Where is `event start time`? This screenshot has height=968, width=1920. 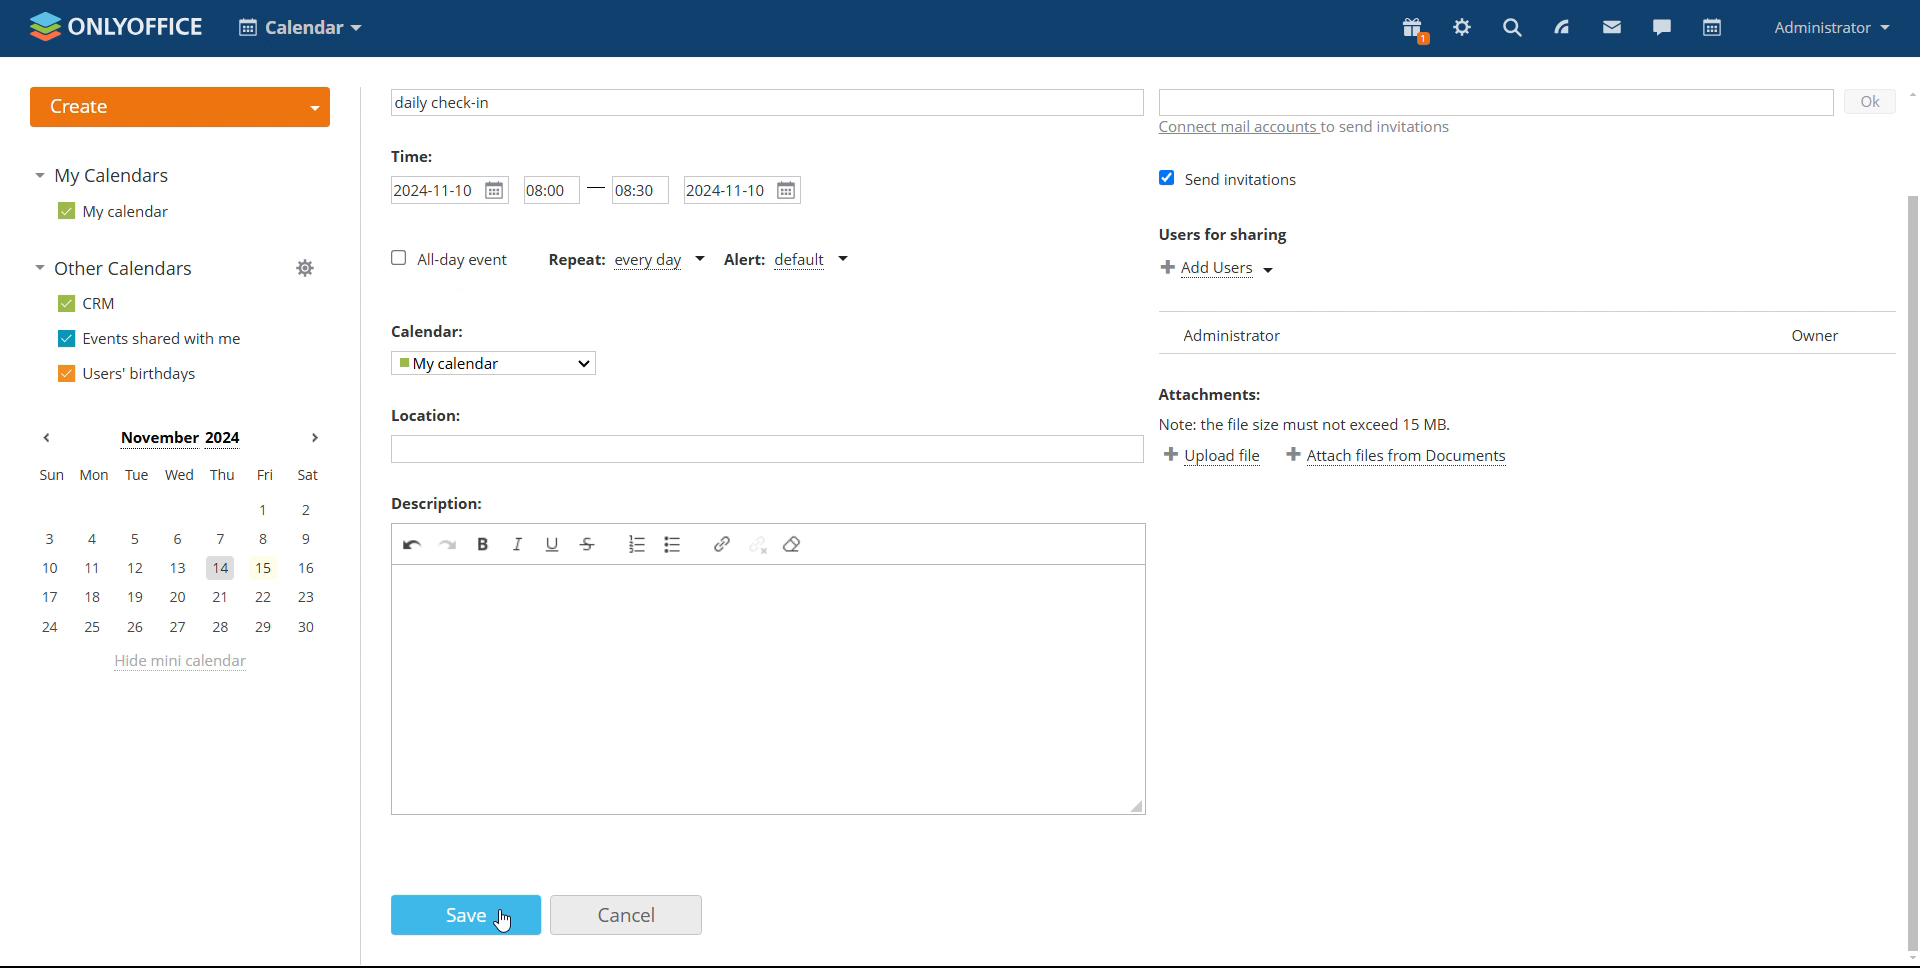
event start time is located at coordinates (544, 190).